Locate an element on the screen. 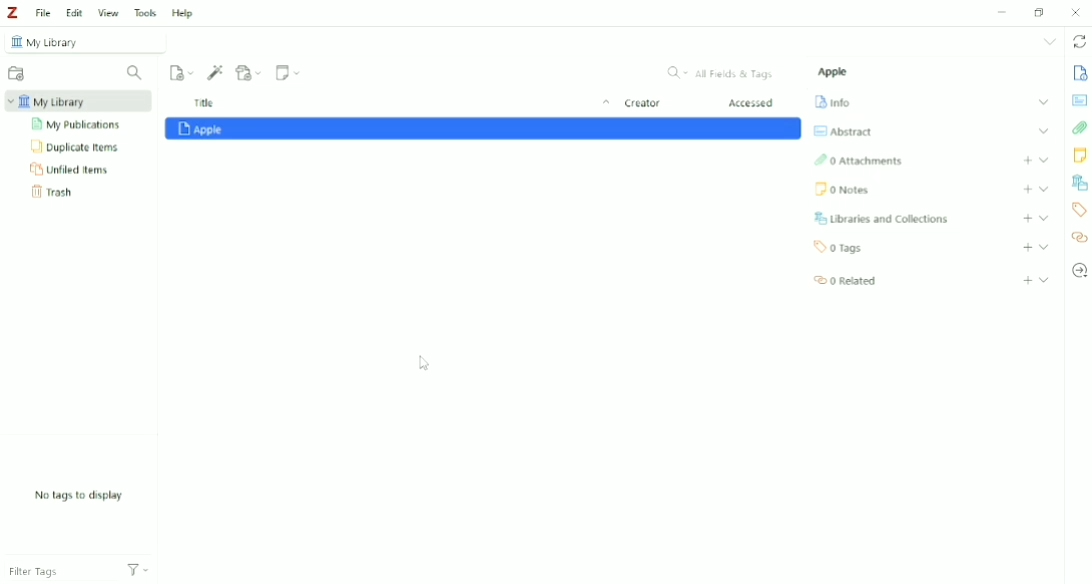  Tags is located at coordinates (840, 248).